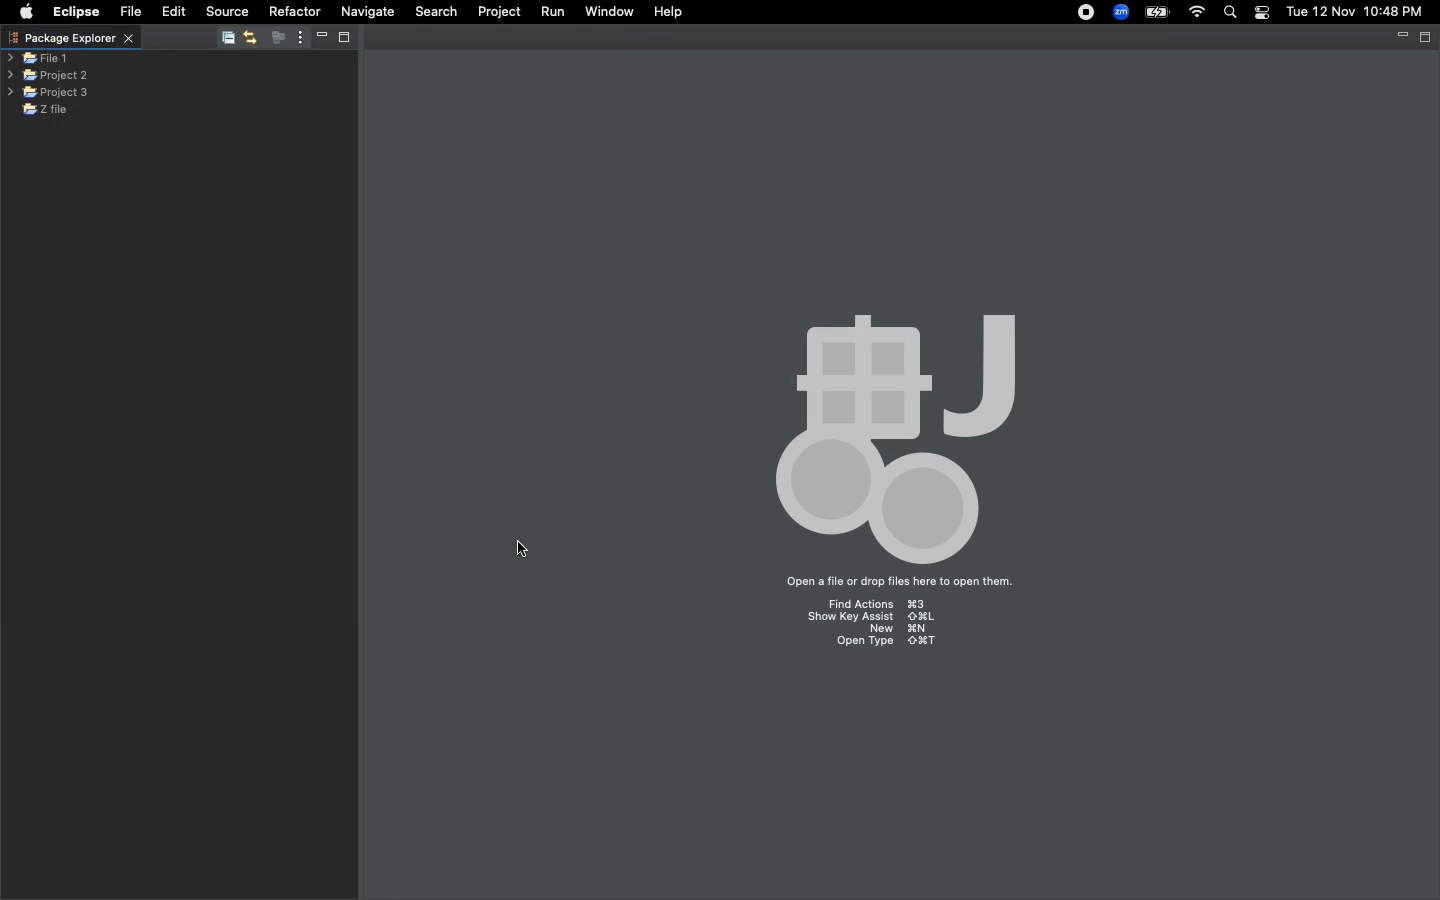 This screenshot has height=900, width=1440. What do you see at coordinates (668, 12) in the screenshot?
I see `Help` at bounding box center [668, 12].